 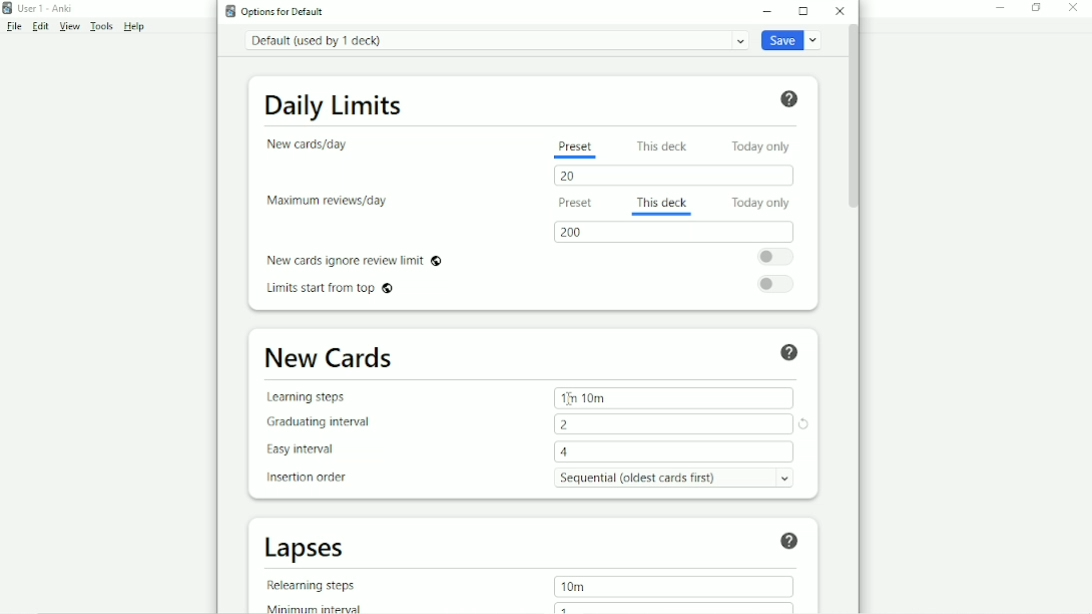 I want to click on Minimize, so click(x=771, y=10).